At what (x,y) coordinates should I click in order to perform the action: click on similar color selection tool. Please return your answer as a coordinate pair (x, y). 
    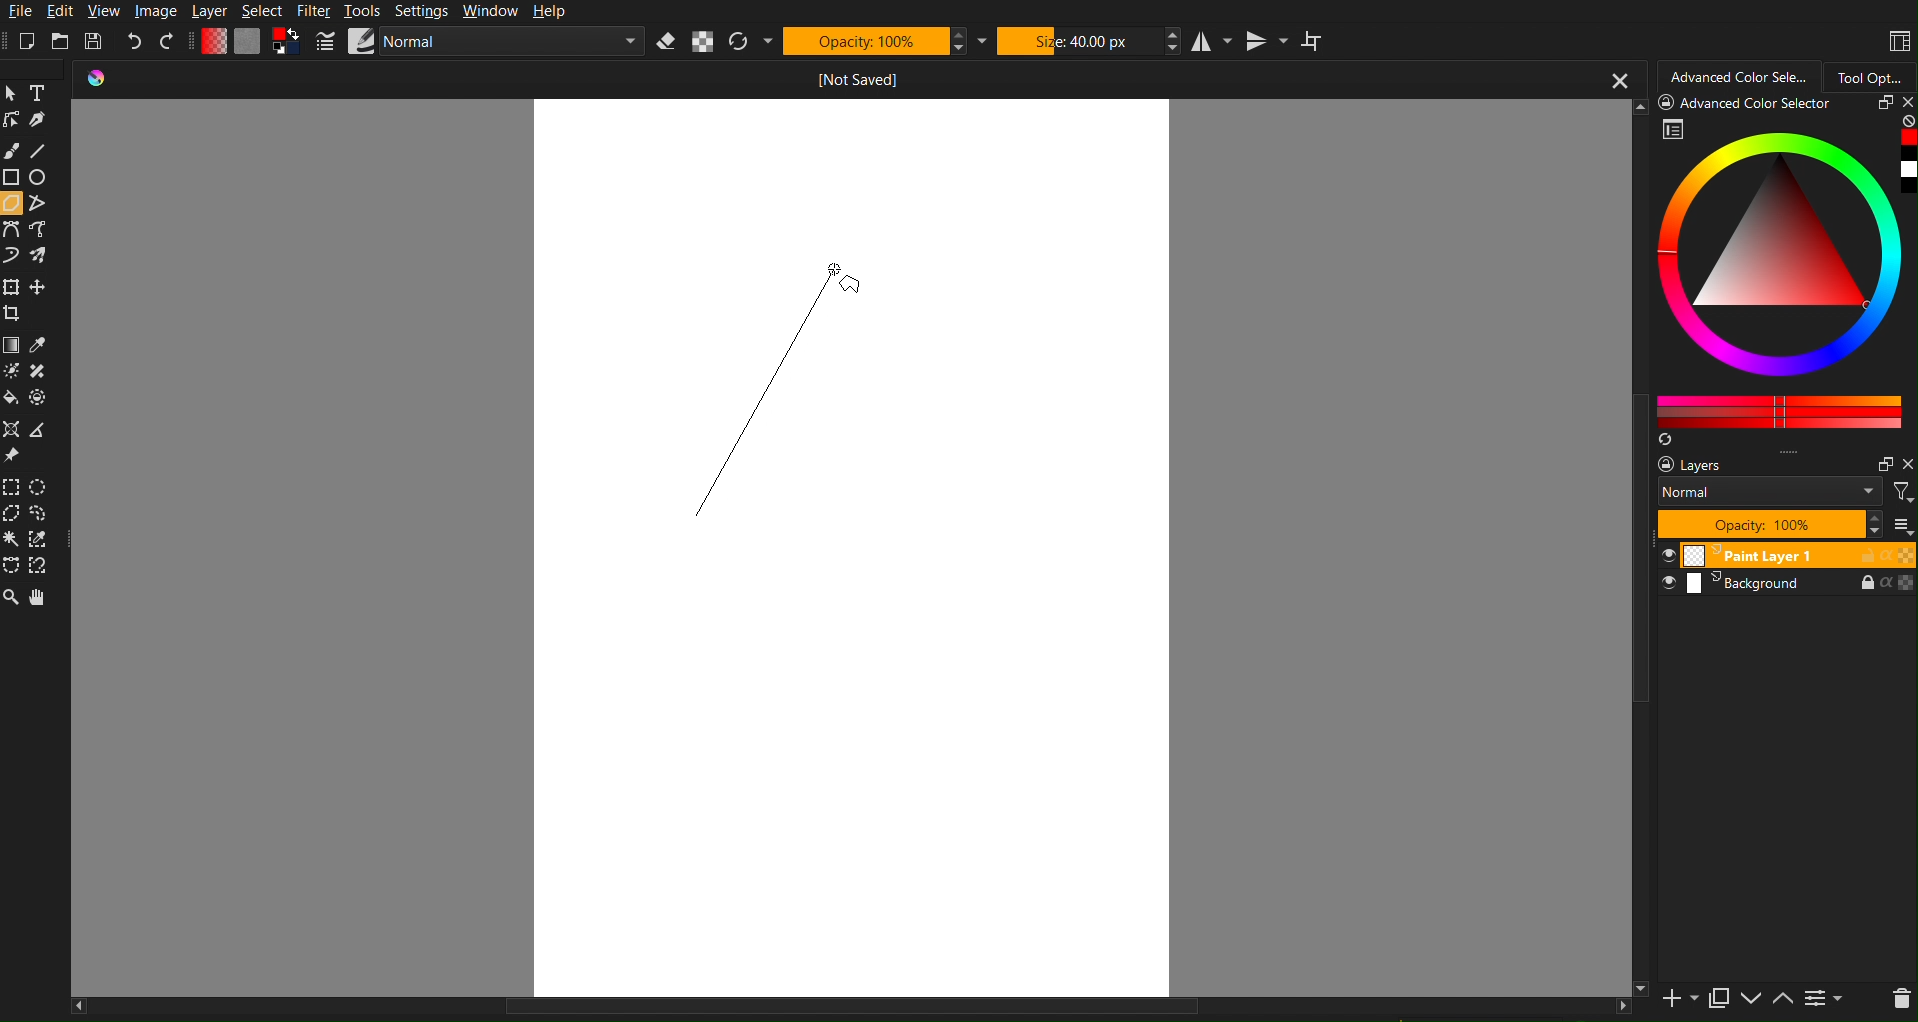
    Looking at the image, I should click on (44, 541).